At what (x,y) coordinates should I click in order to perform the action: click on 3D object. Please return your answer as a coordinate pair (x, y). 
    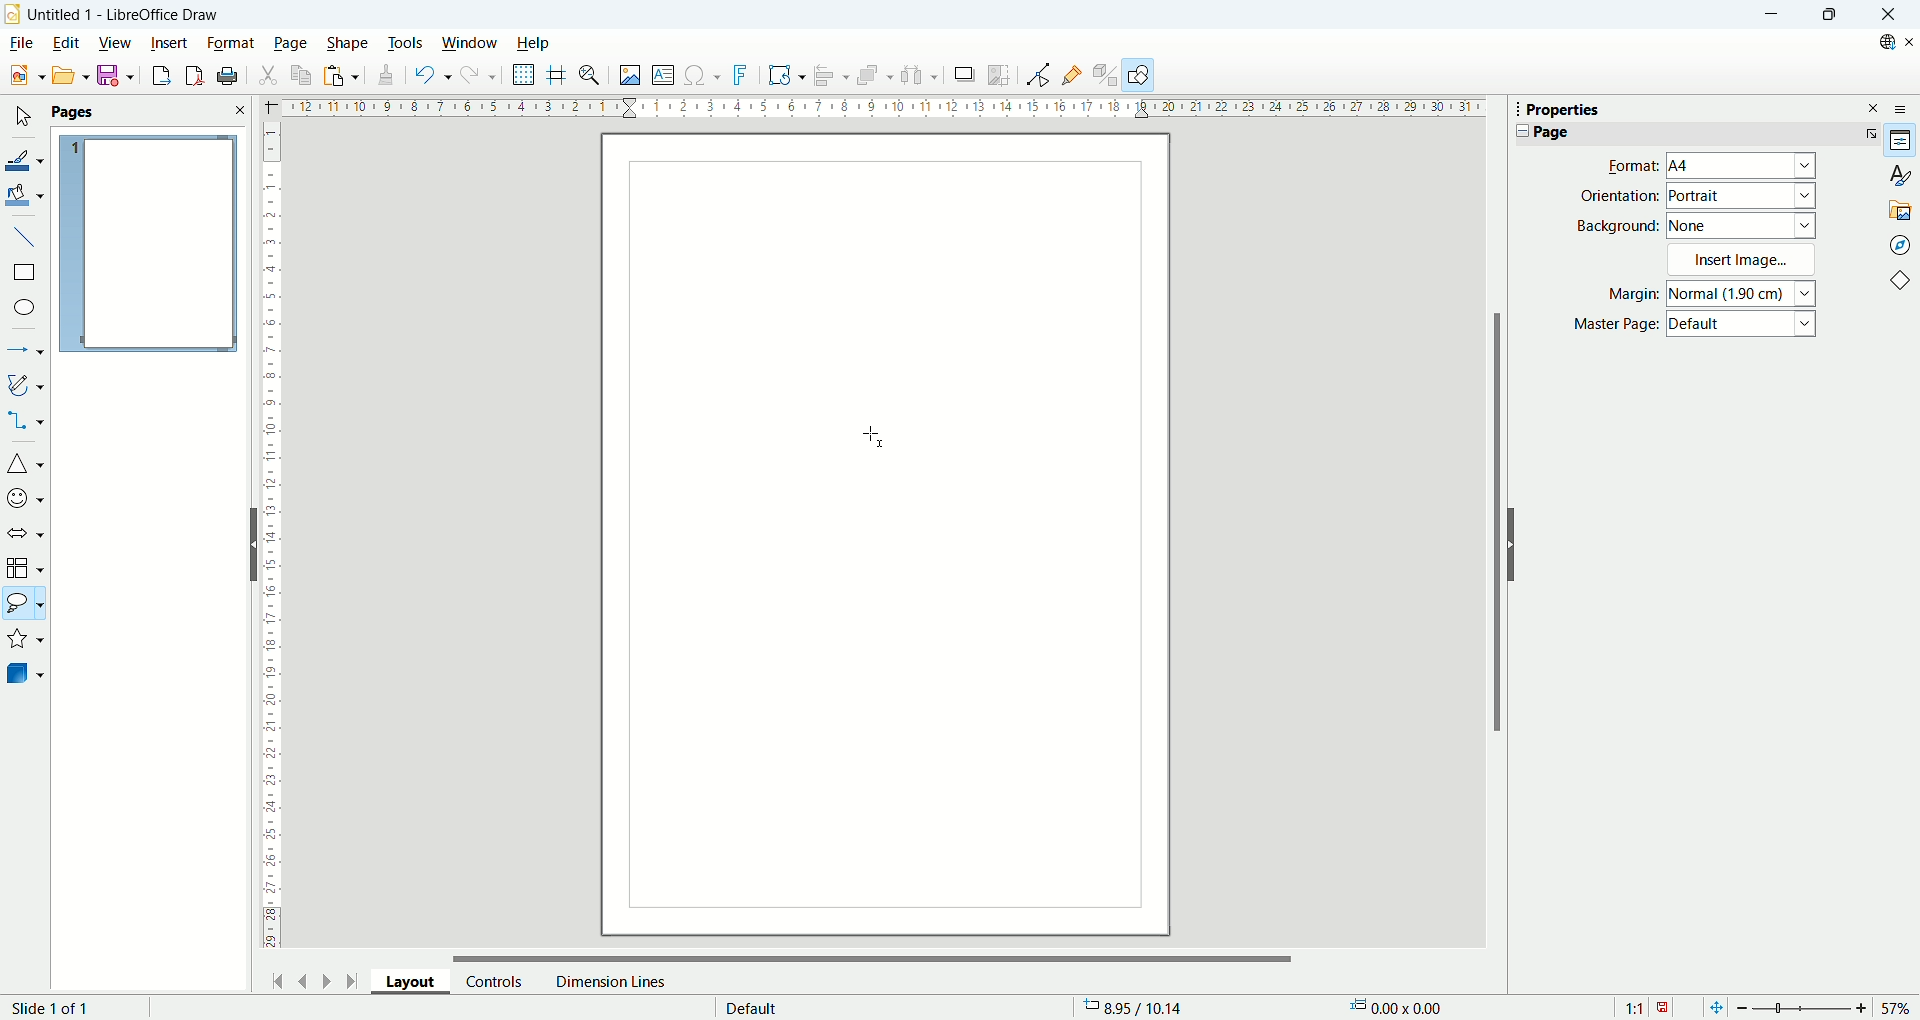
    Looking at the image, I should click on (27, 675).